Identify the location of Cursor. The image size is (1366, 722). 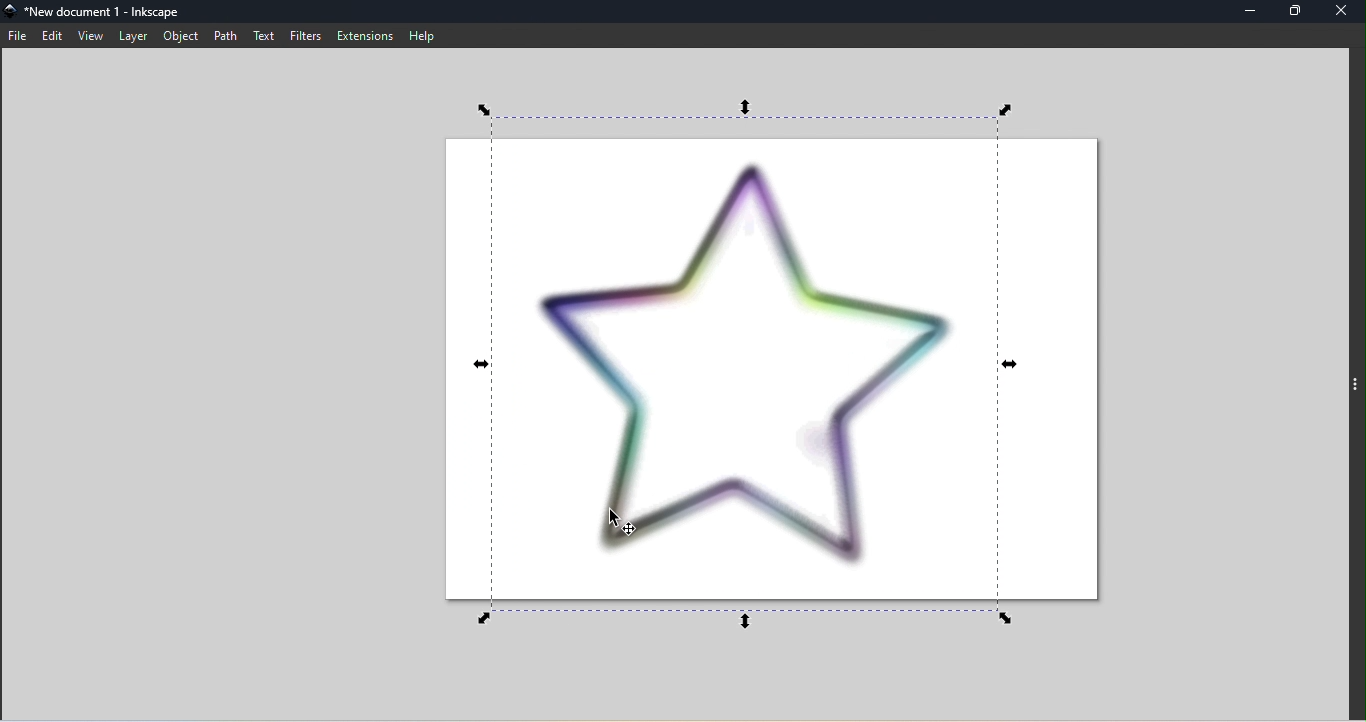
(625, 524).